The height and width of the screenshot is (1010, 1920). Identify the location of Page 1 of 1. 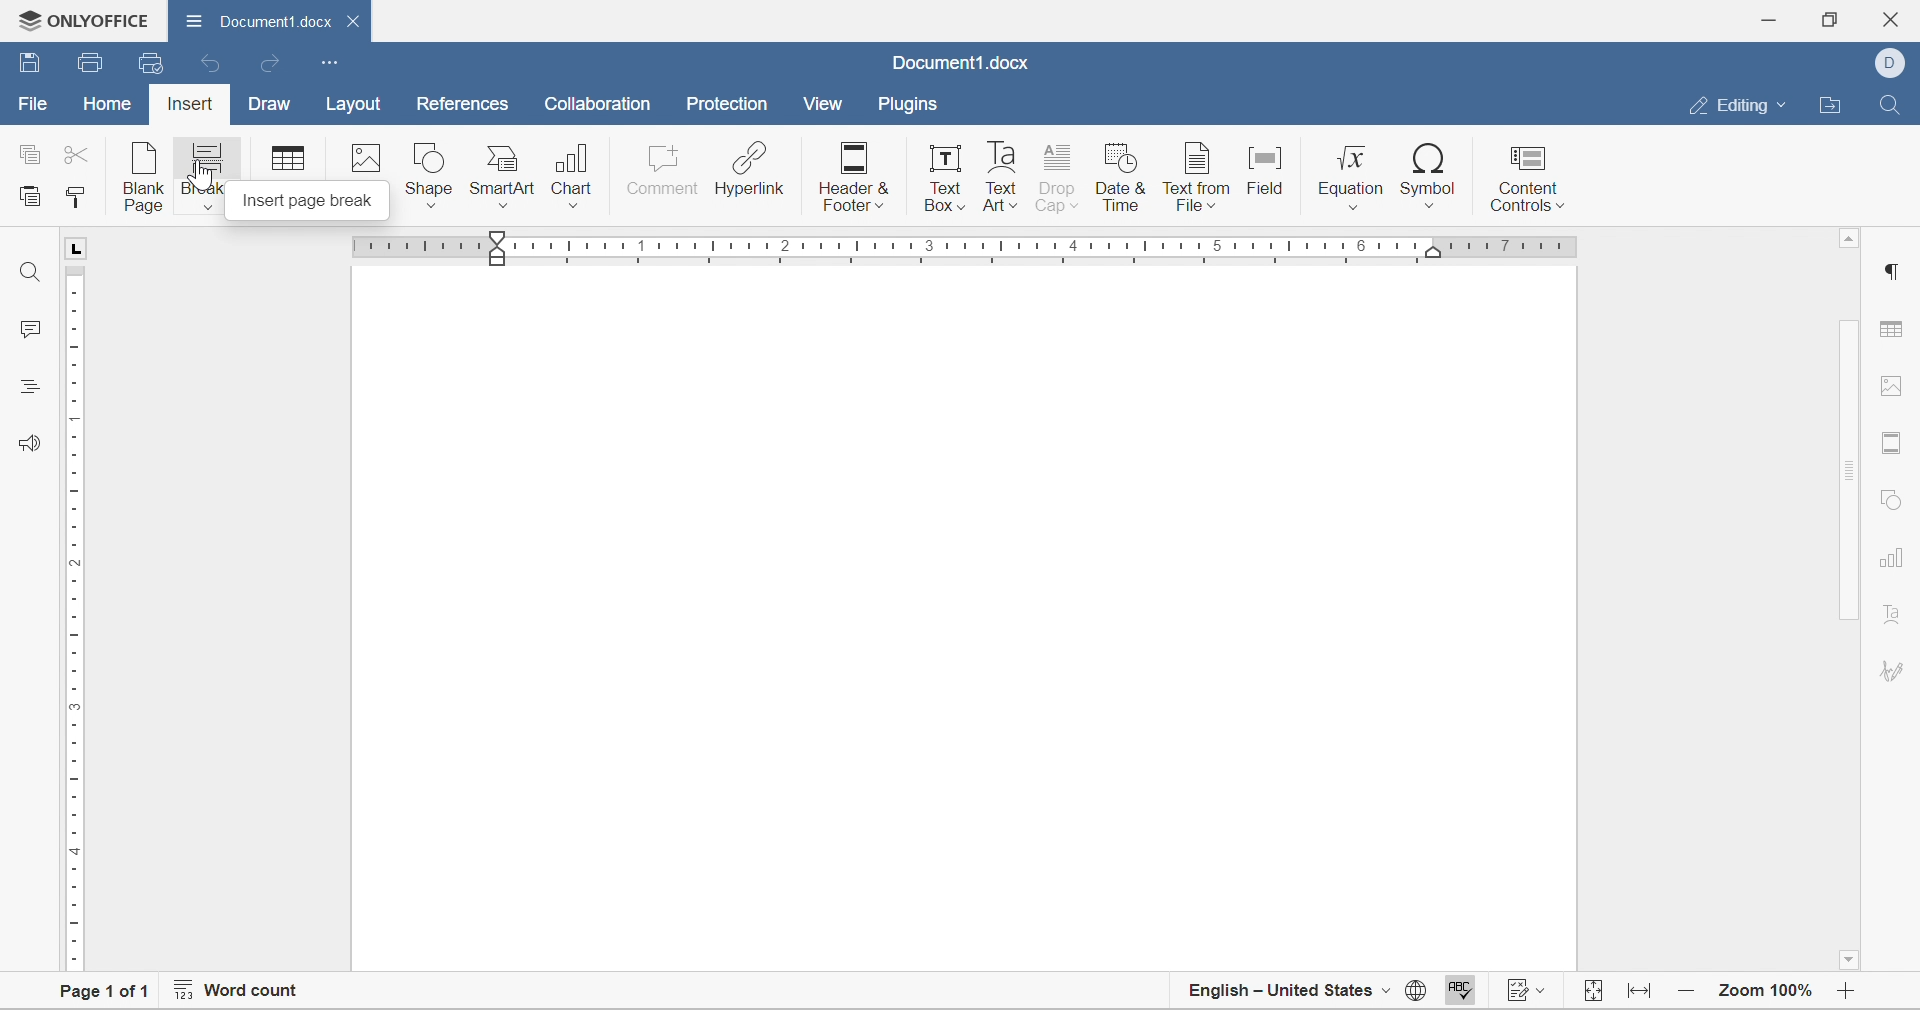
(105, 993).